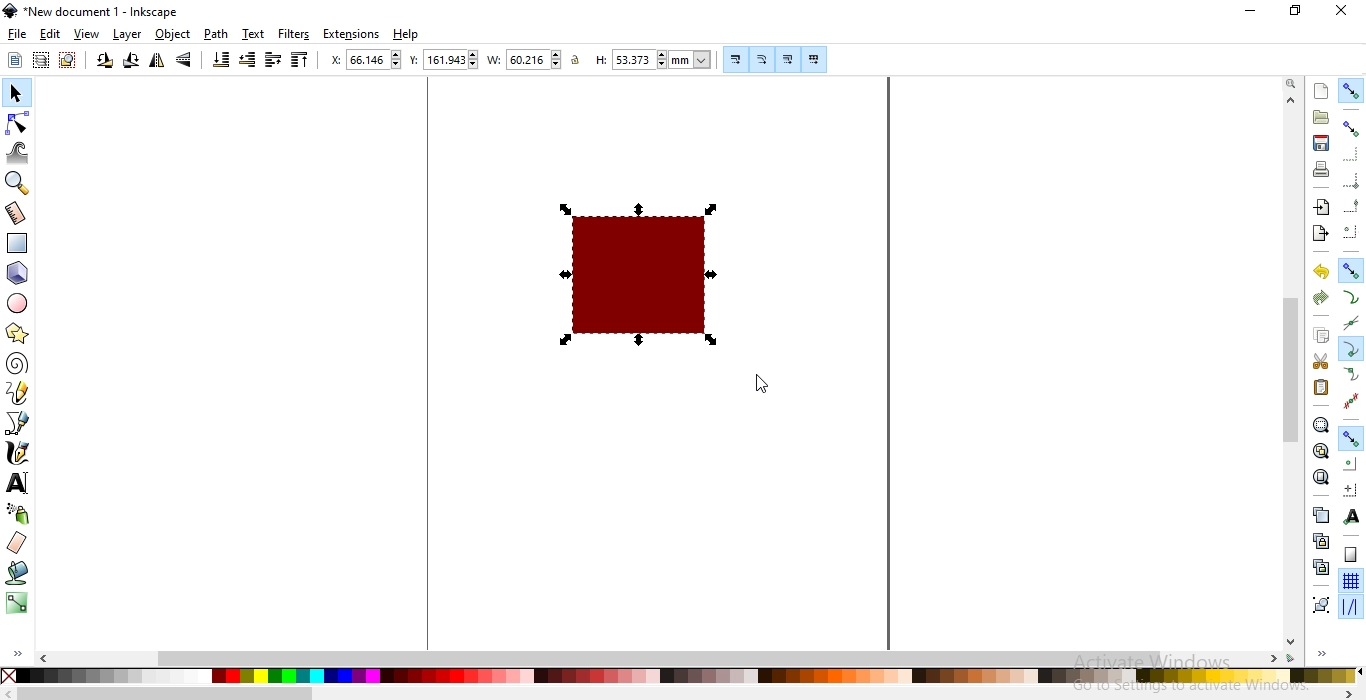 This screenshot has width=1366, height=700. What do you see at coordinates (787, 61) in the screenshot?
I see `move gradients alongwith objects` at bounding box center [787, 61].